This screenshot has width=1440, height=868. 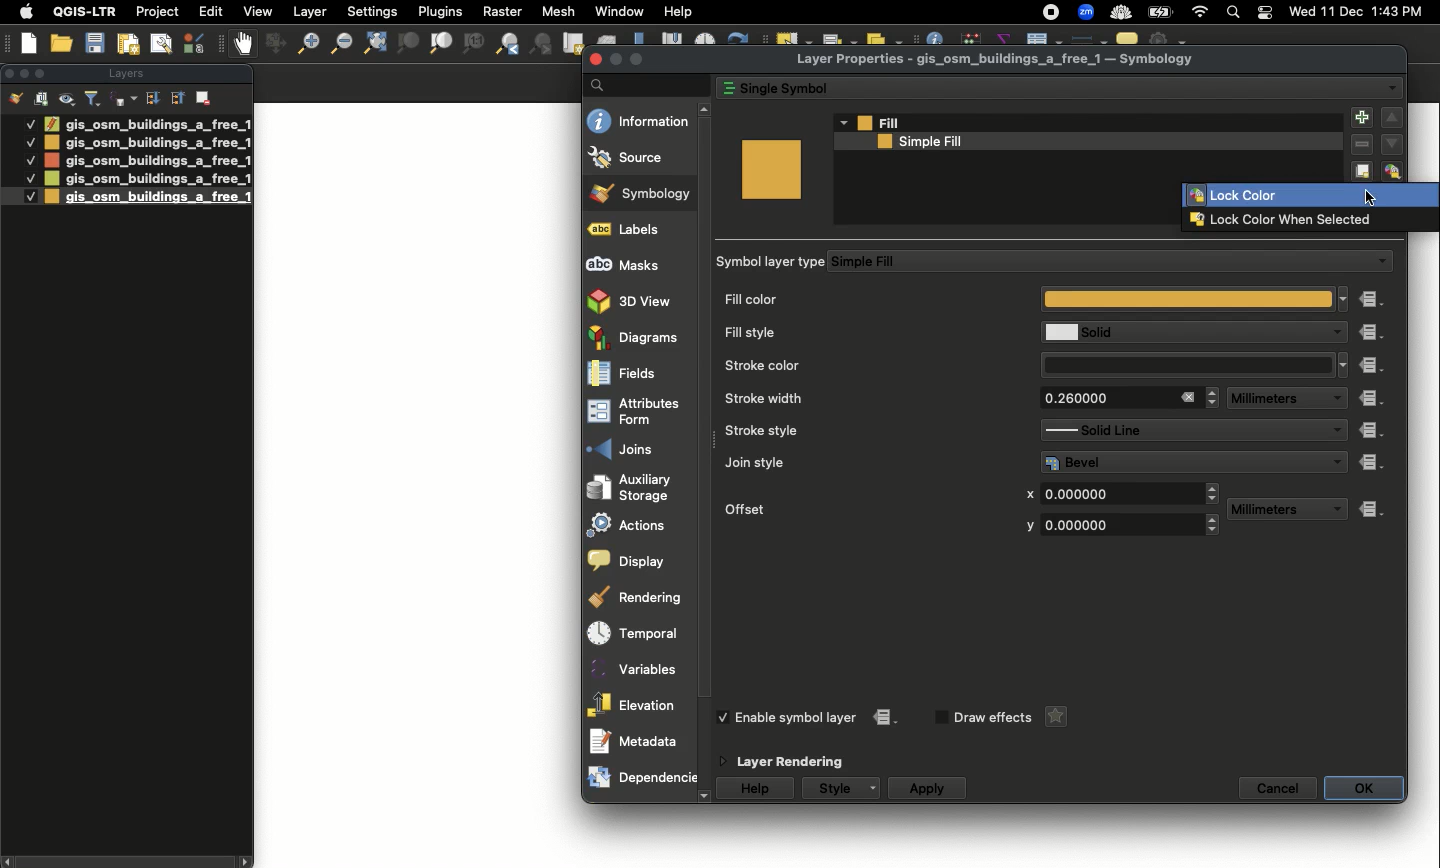 I want to click on Wif, so click(x=1200, y=13).